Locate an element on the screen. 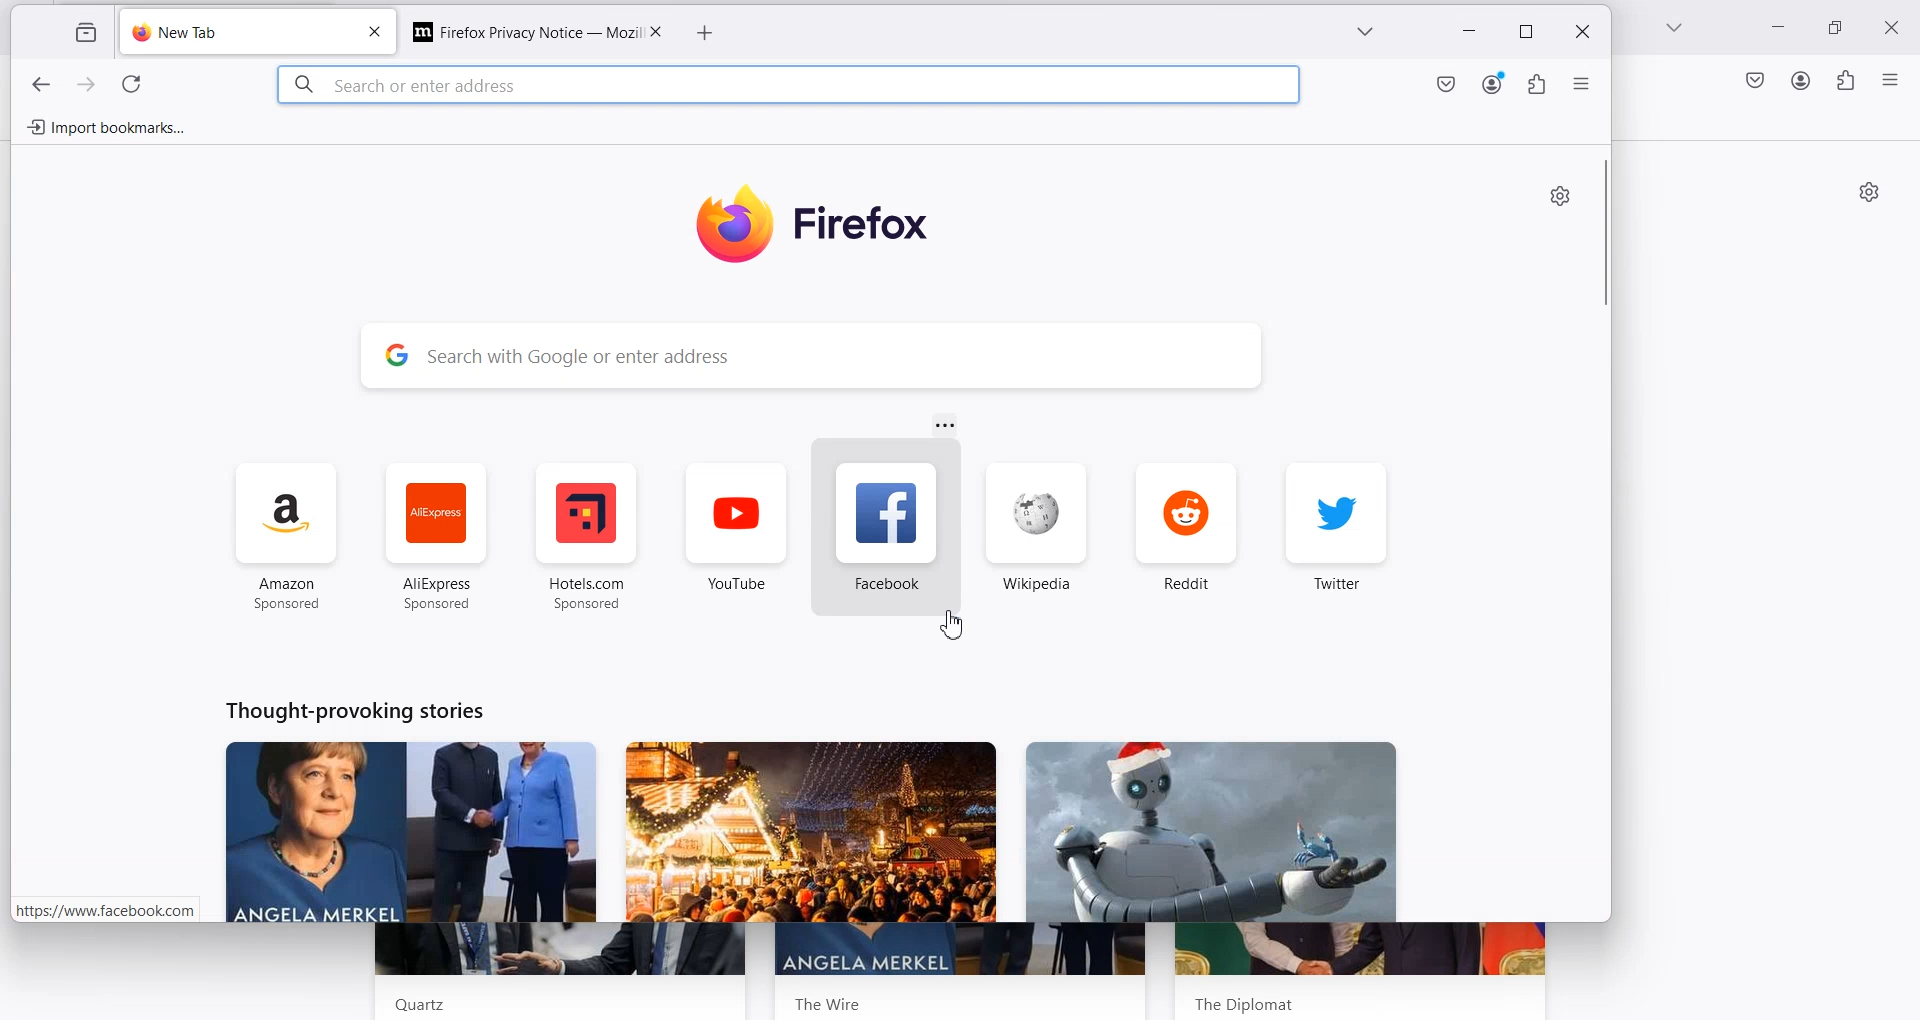  More is located at coordinates (946, 425).